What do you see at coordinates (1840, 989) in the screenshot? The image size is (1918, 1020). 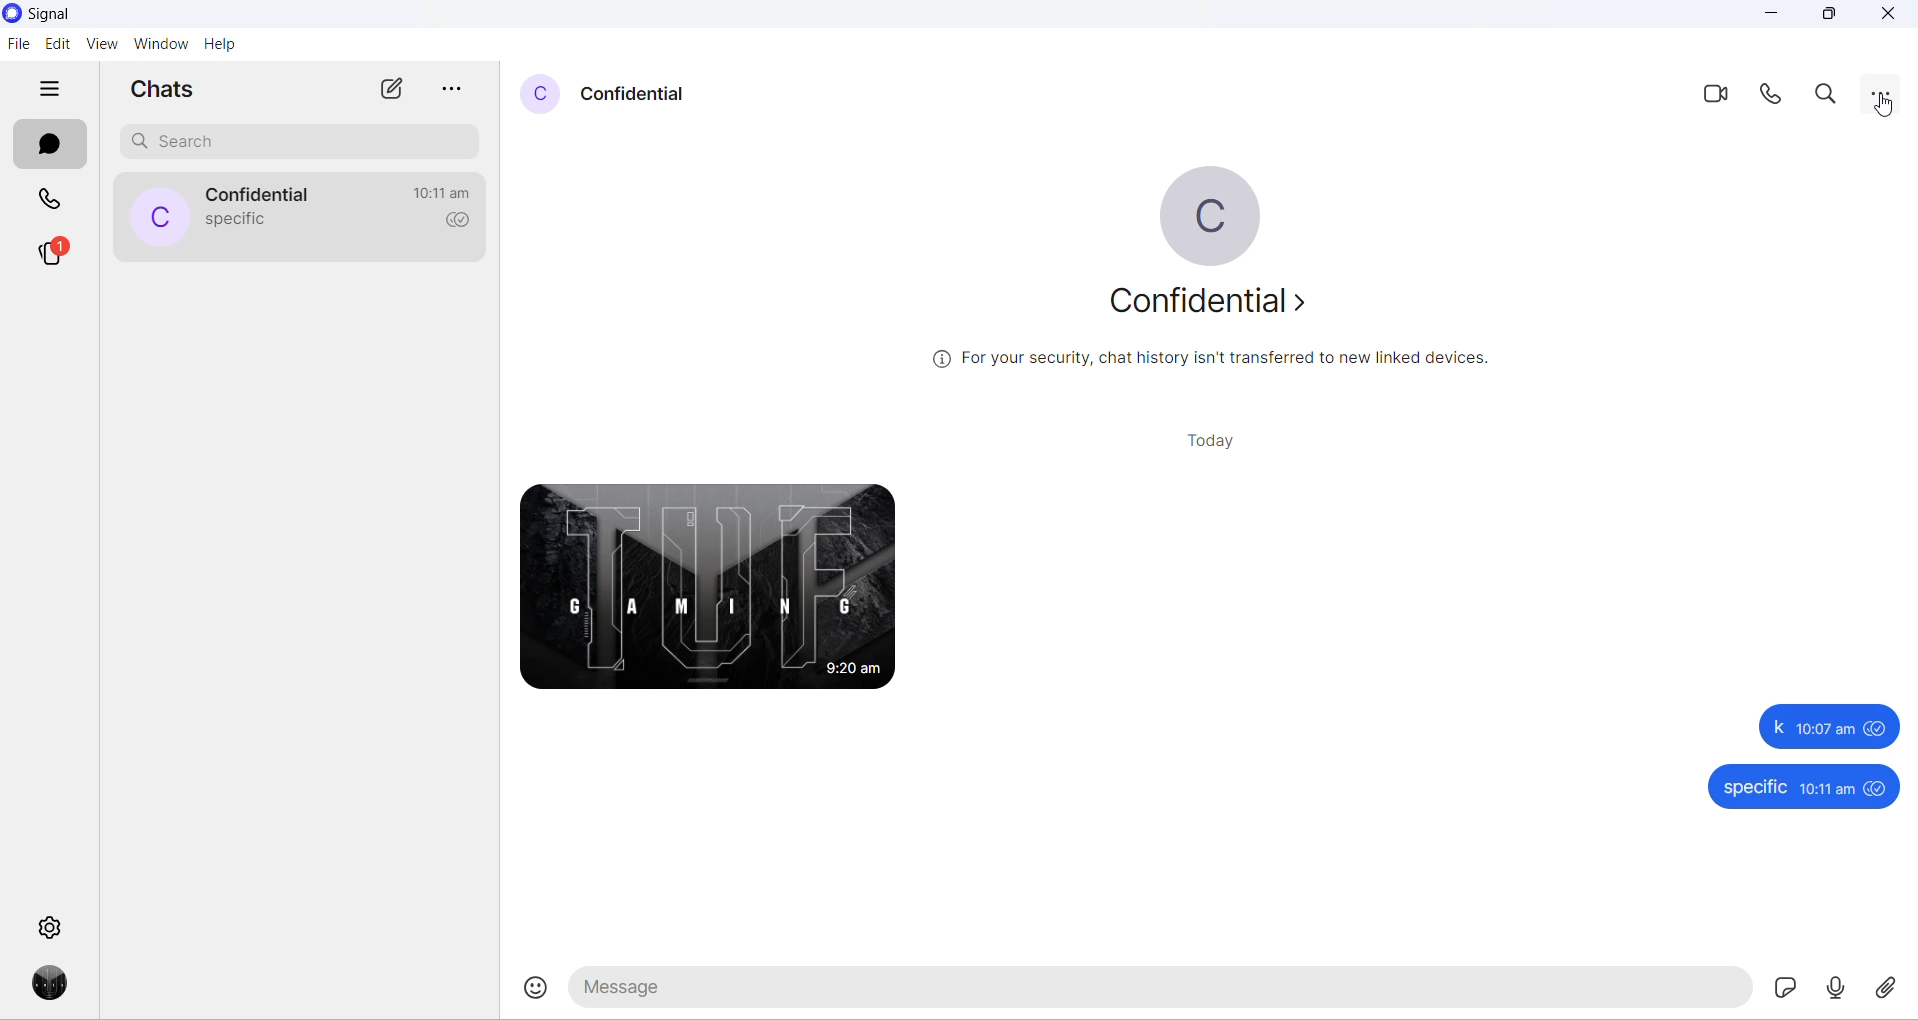 I see `voice mail` at bounding box center [1840, 989].